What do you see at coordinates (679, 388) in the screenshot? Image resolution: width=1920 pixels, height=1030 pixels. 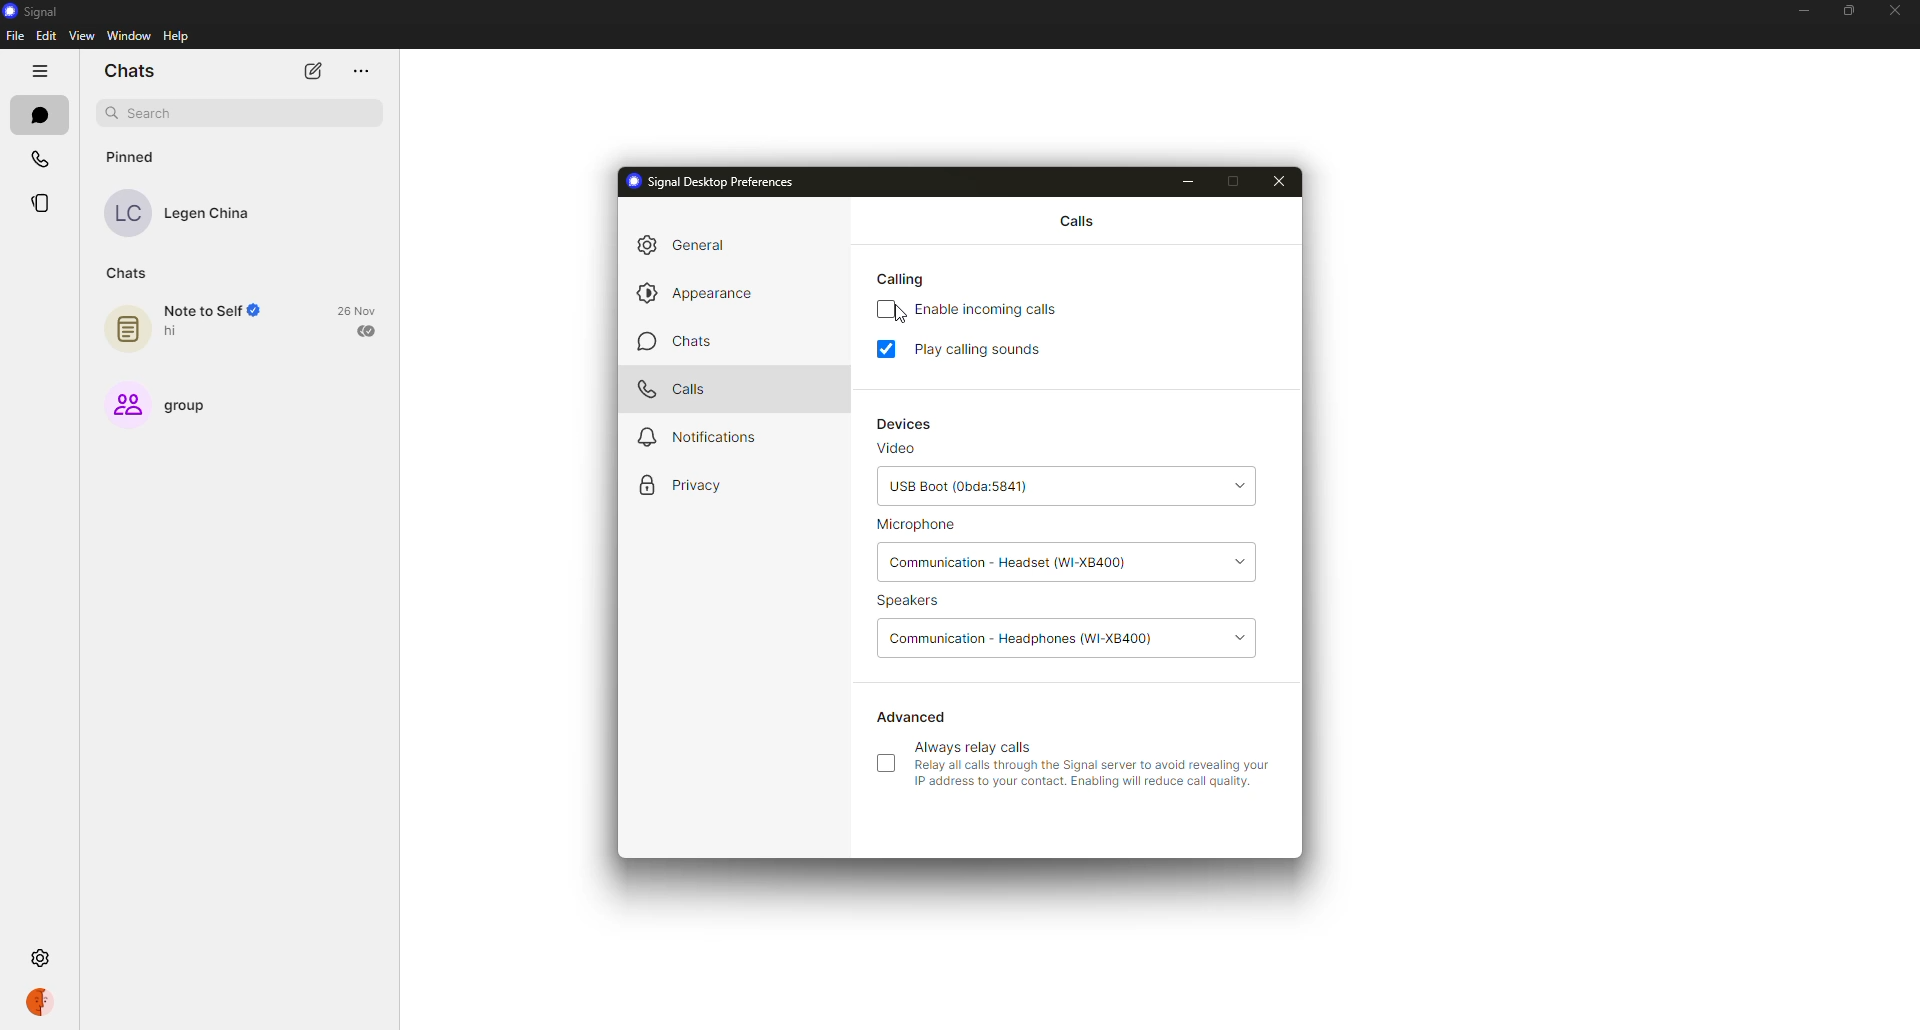 I see `calls` at bounding box center [679, 388].